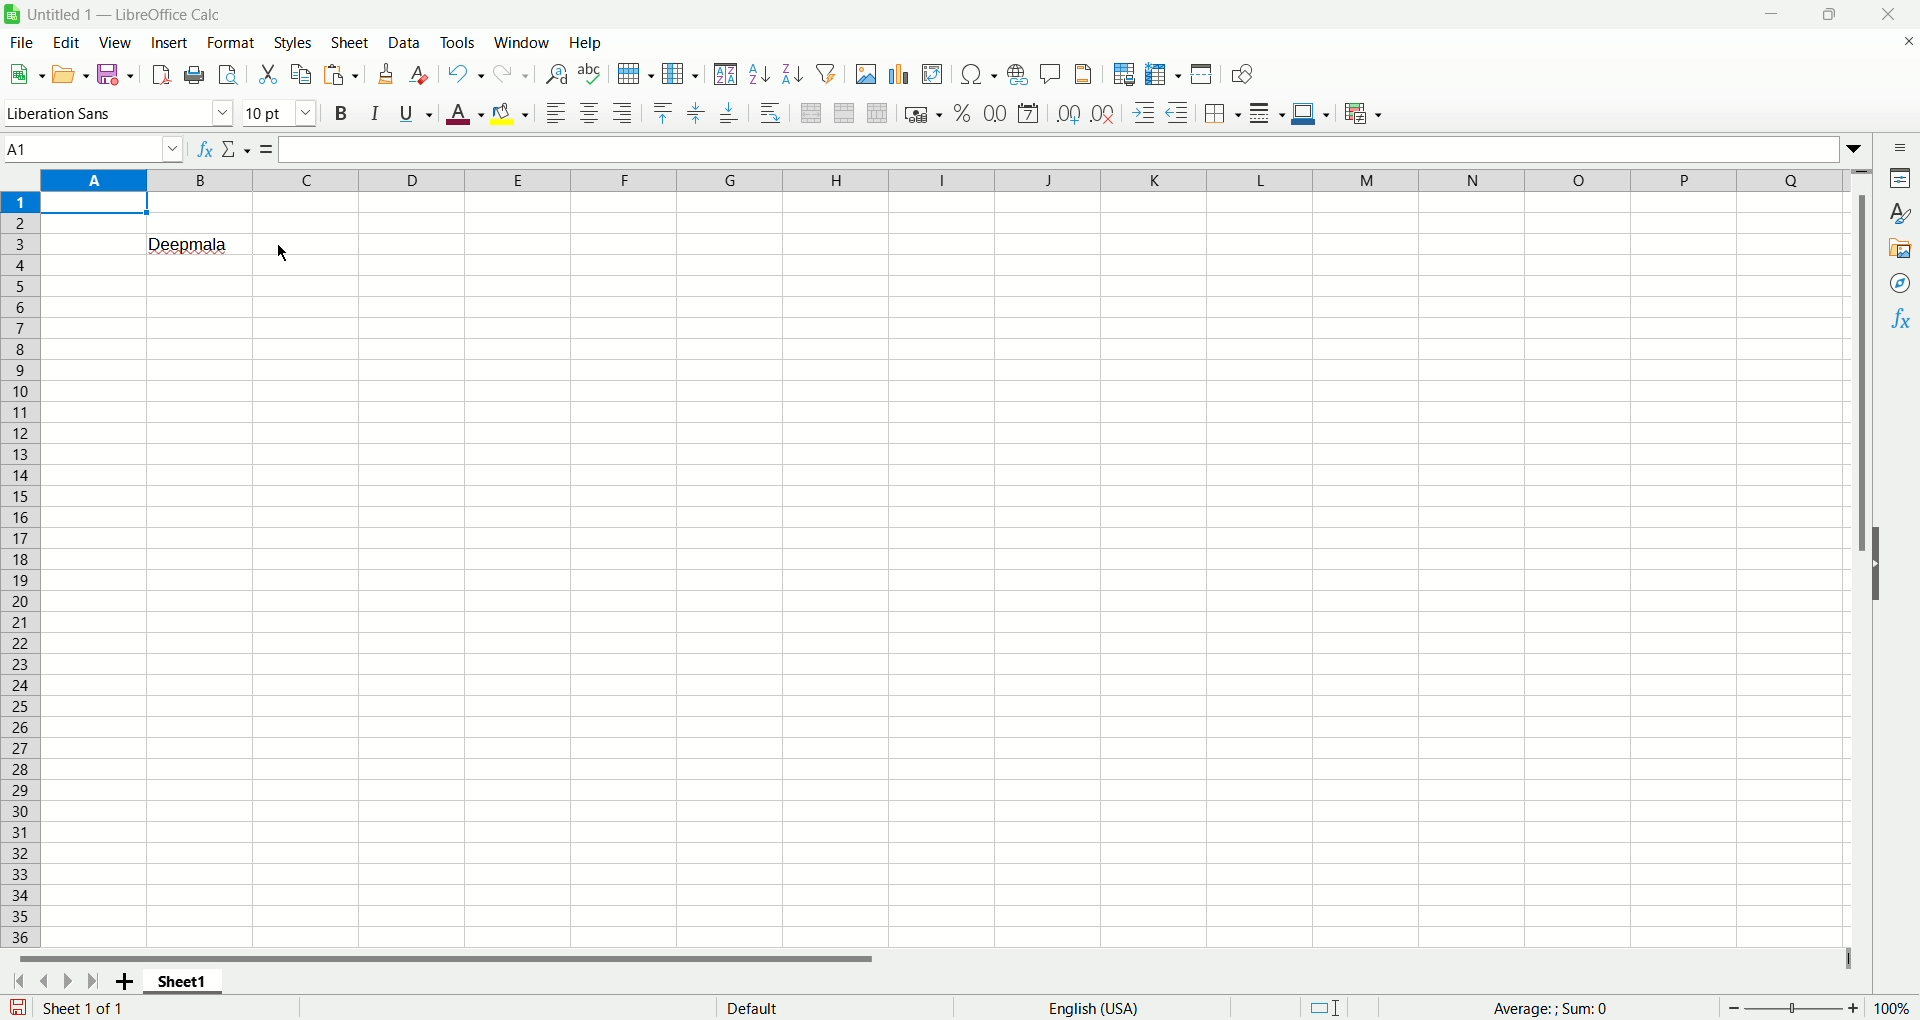 The height and width of the screenshot is (1020, 1920). I want to click on hide, so click(1880, 578).